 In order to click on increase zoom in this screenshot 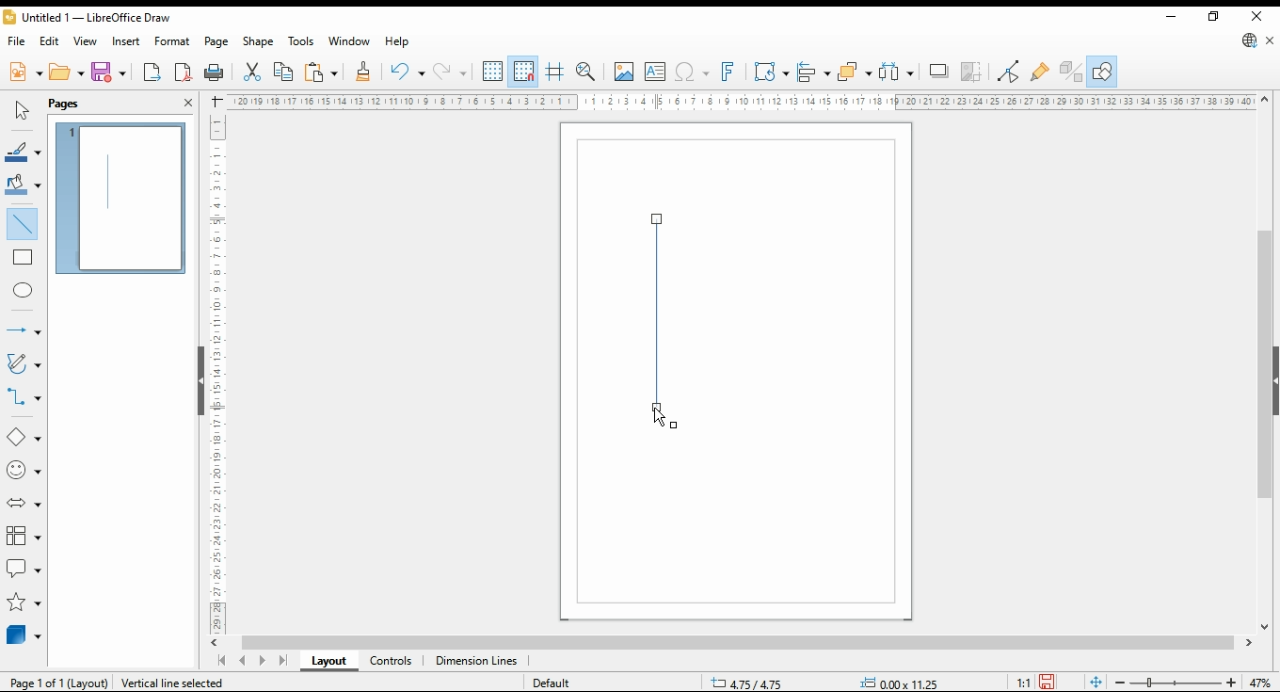, I will do `click(1235, 683)`.